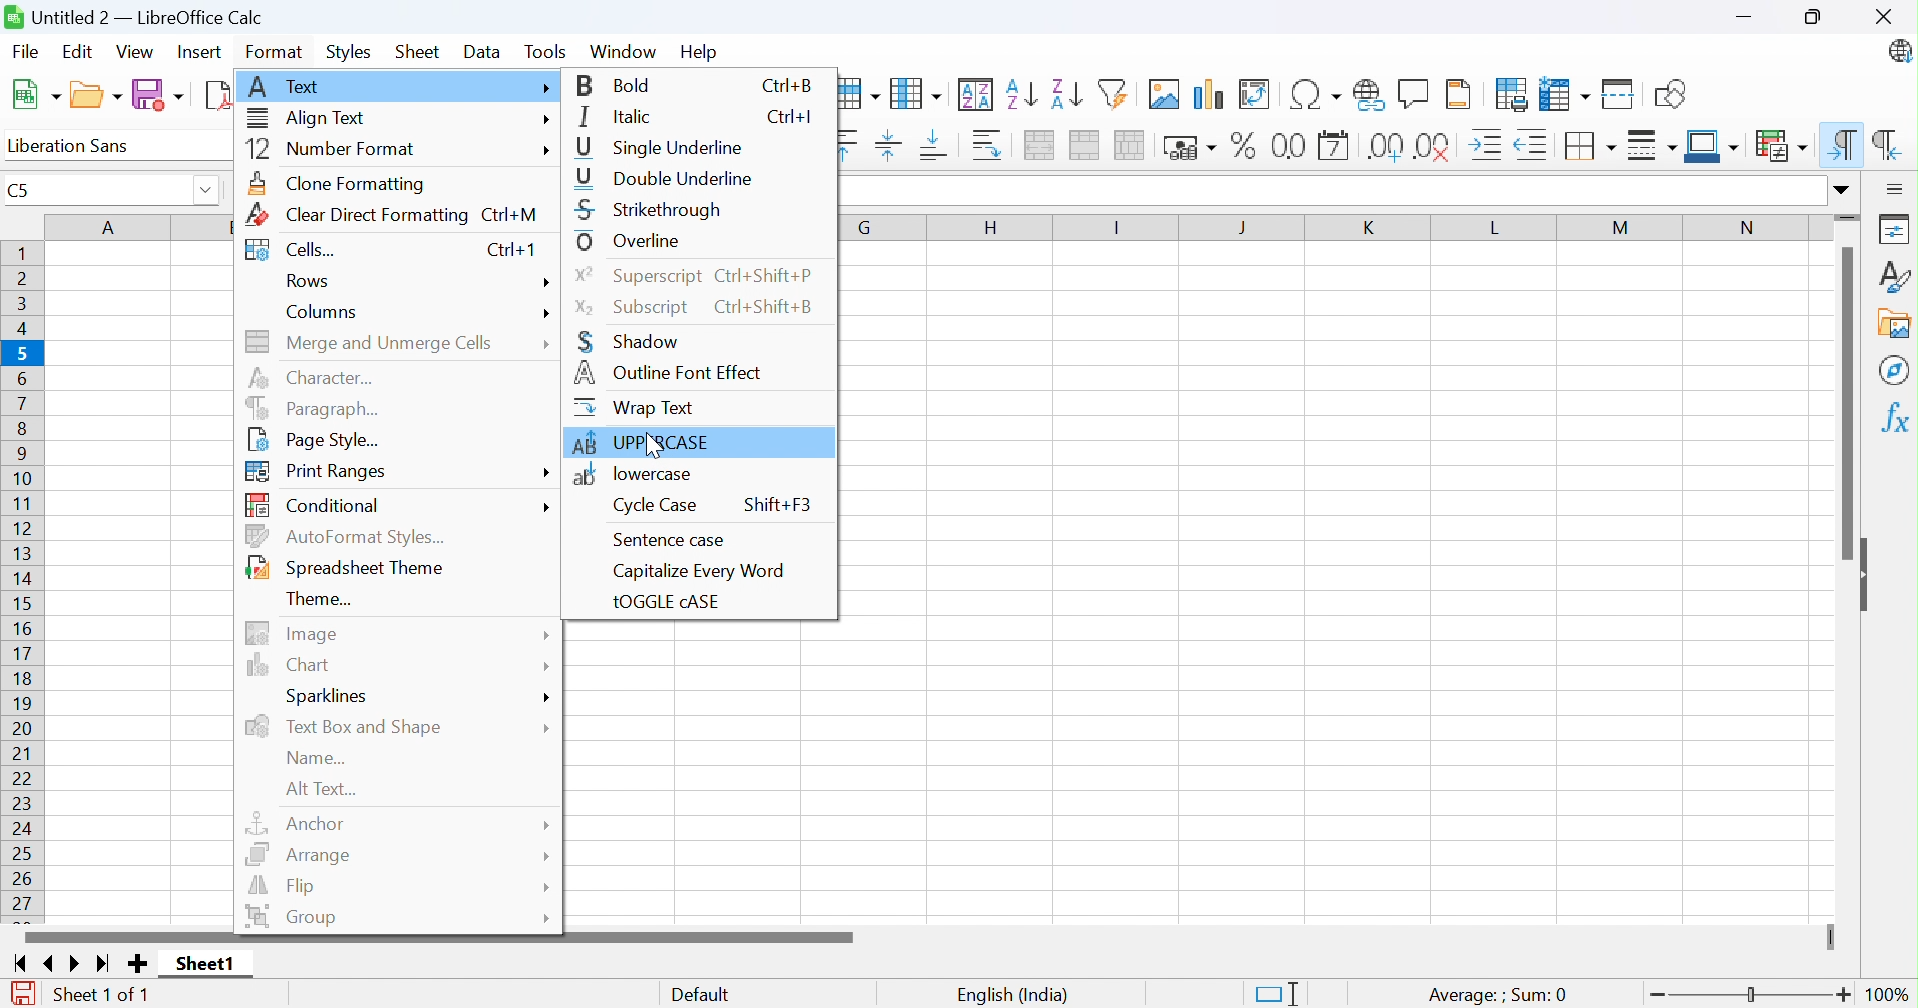 The image size is (1918, 1008). I want to click on Sort ascending, so click(1021, 95).